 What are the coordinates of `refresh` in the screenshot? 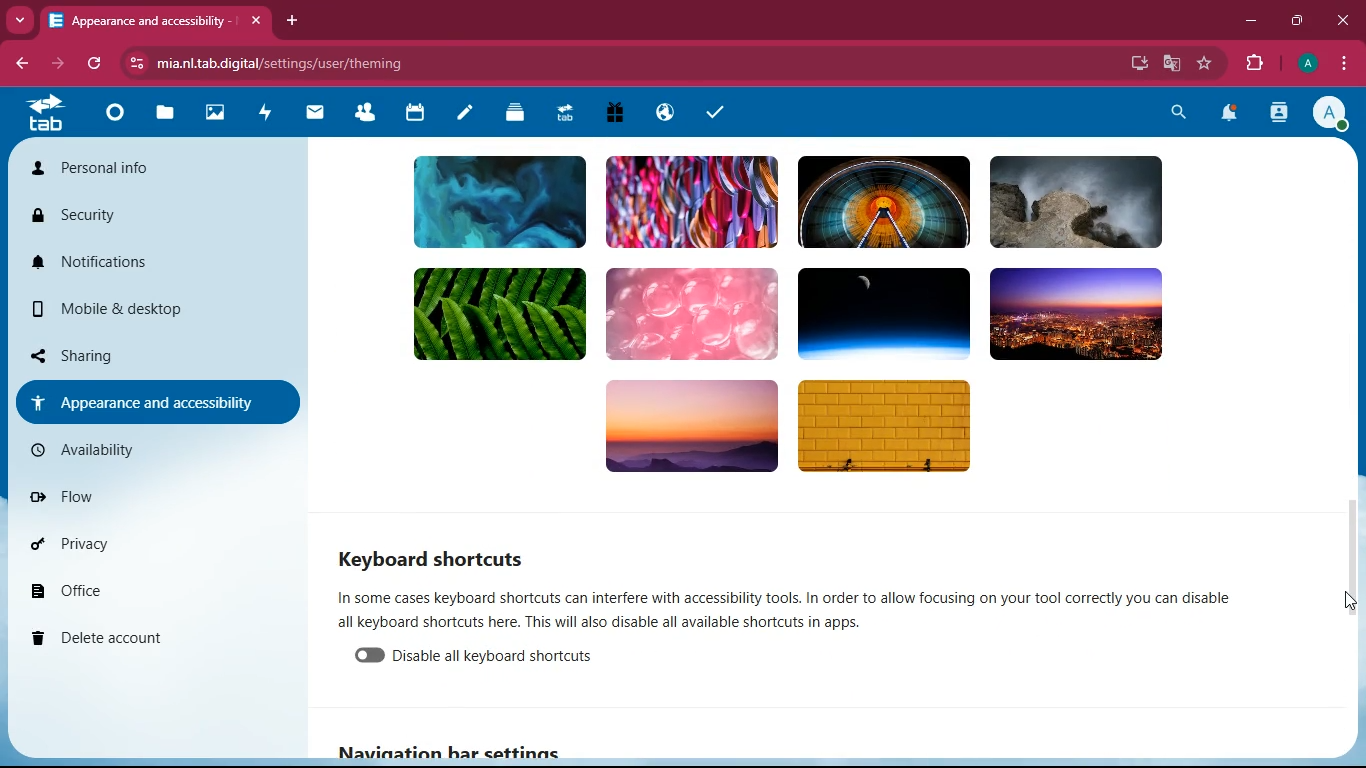 It's located at (96, 64).